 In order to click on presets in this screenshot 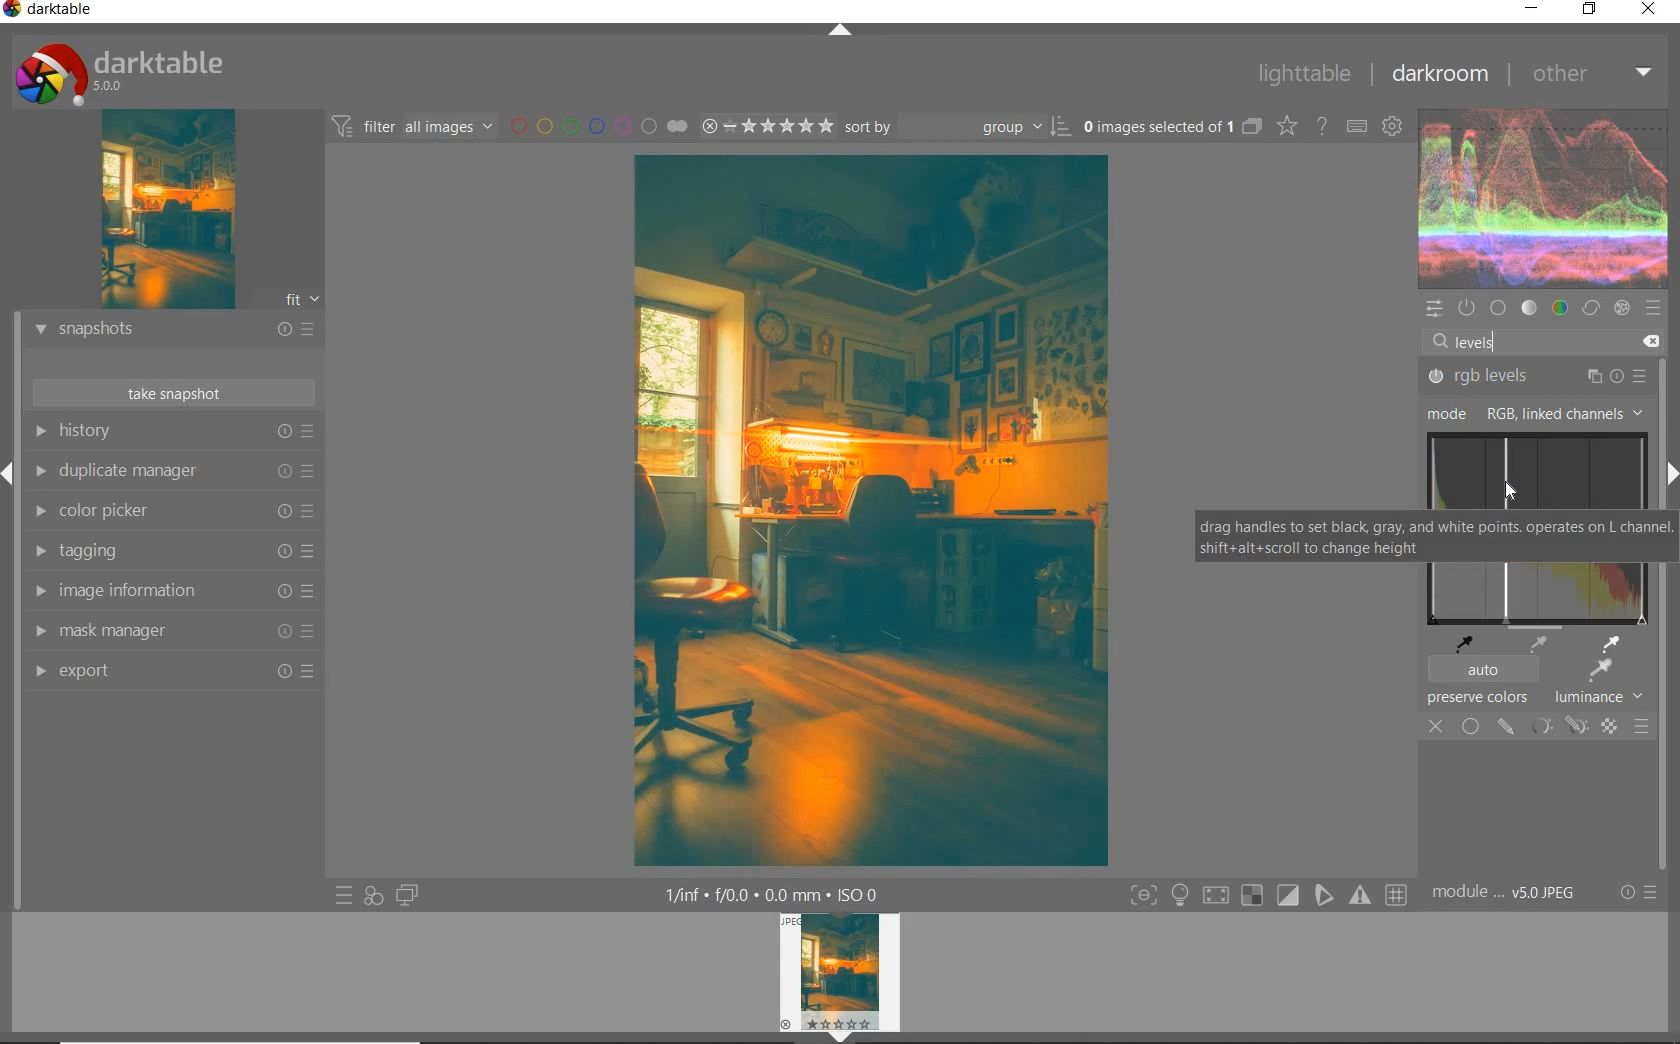, I will do `click(1657, 308)`.